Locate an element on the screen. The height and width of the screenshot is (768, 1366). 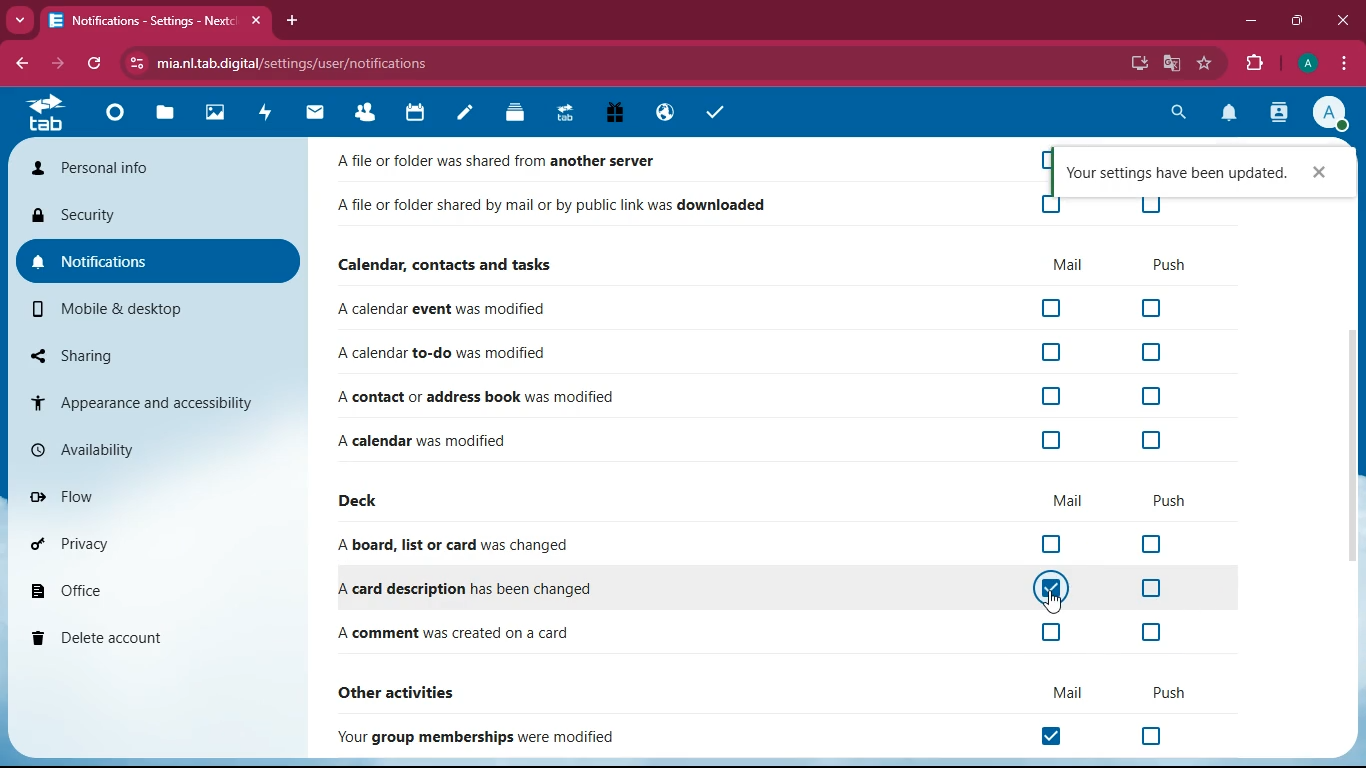
tasks is located at coordinates (712, 112).